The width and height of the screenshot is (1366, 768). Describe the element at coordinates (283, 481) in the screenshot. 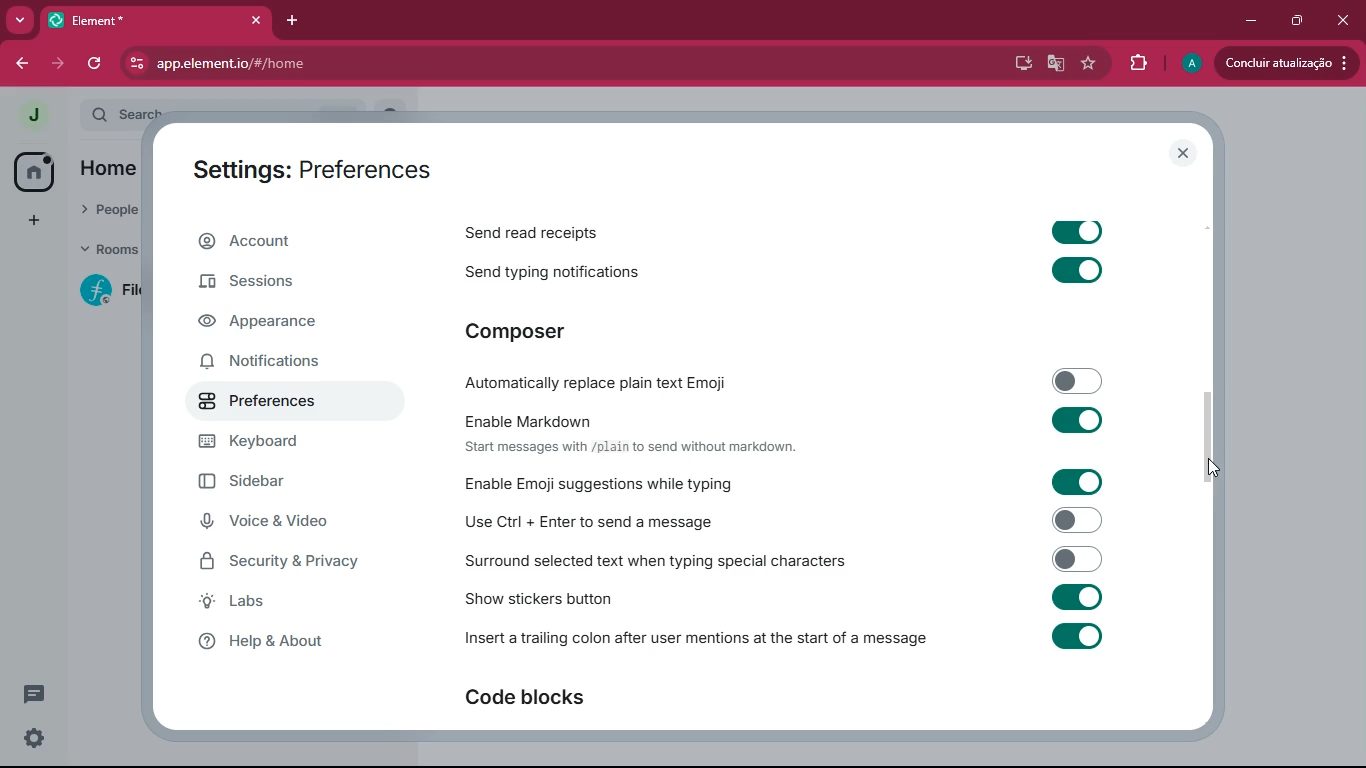

I see `sidebar` at that location.